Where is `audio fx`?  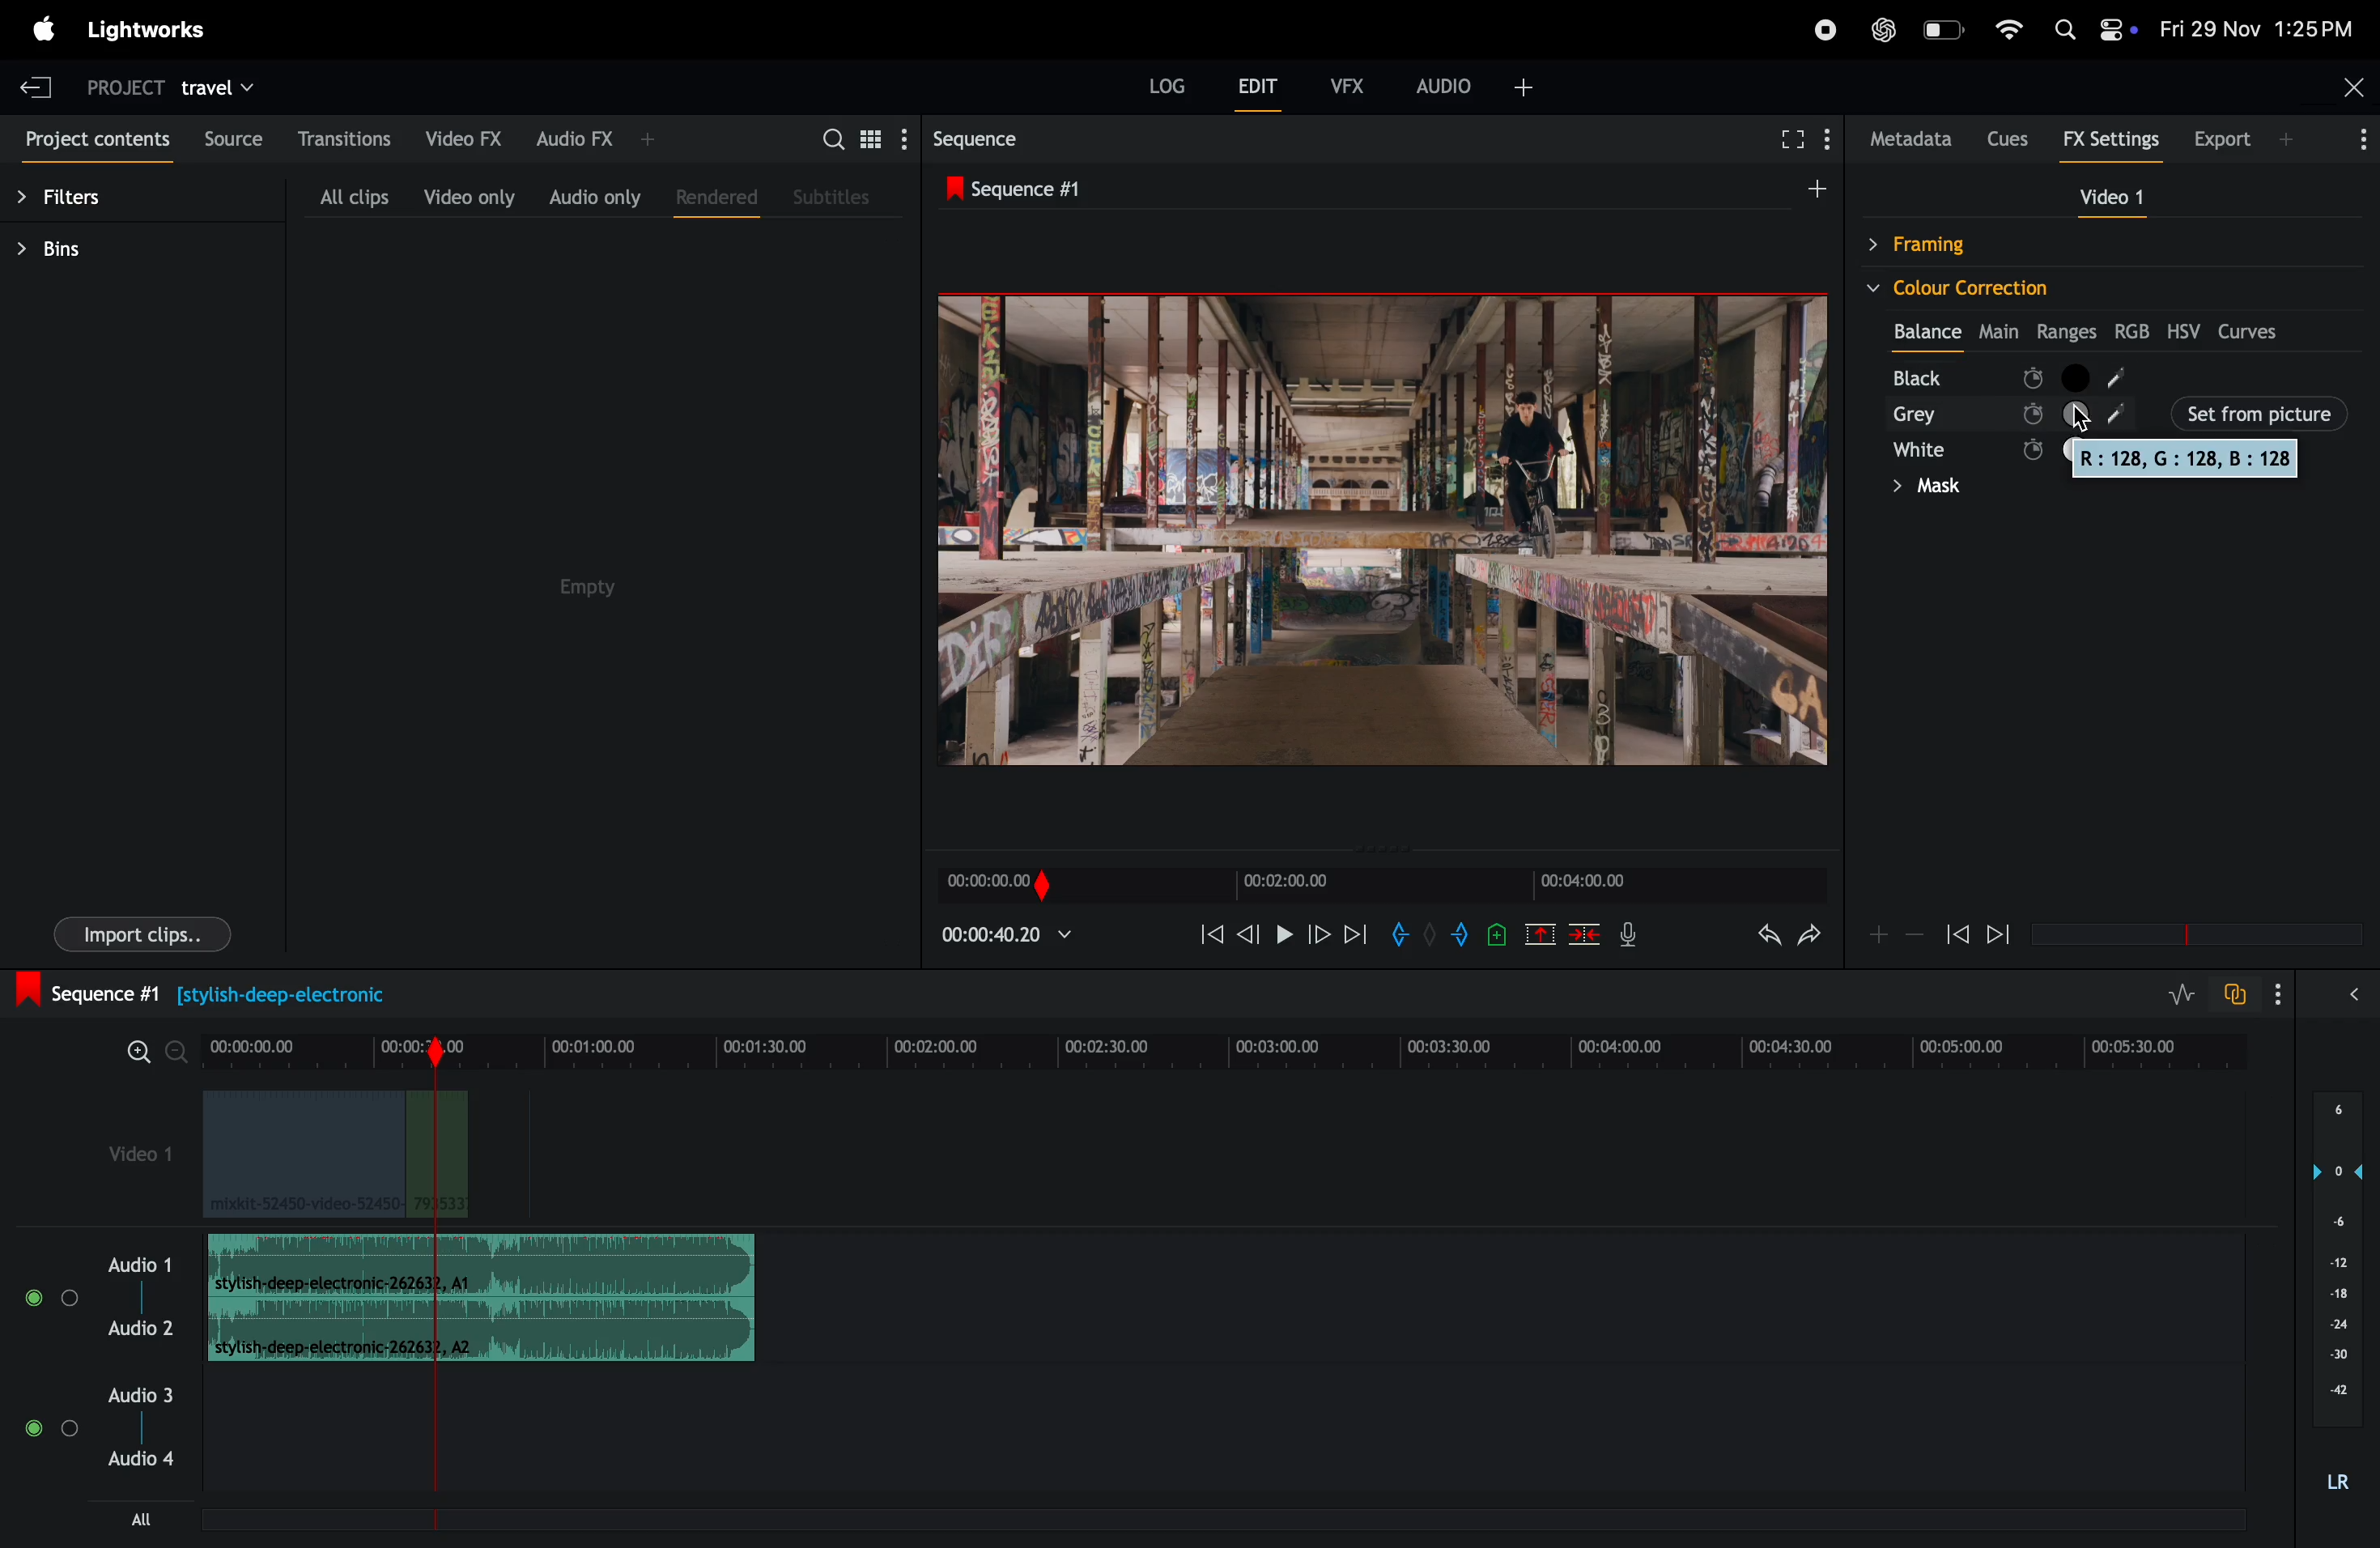 audio fx is located at coordinates (596, 138).